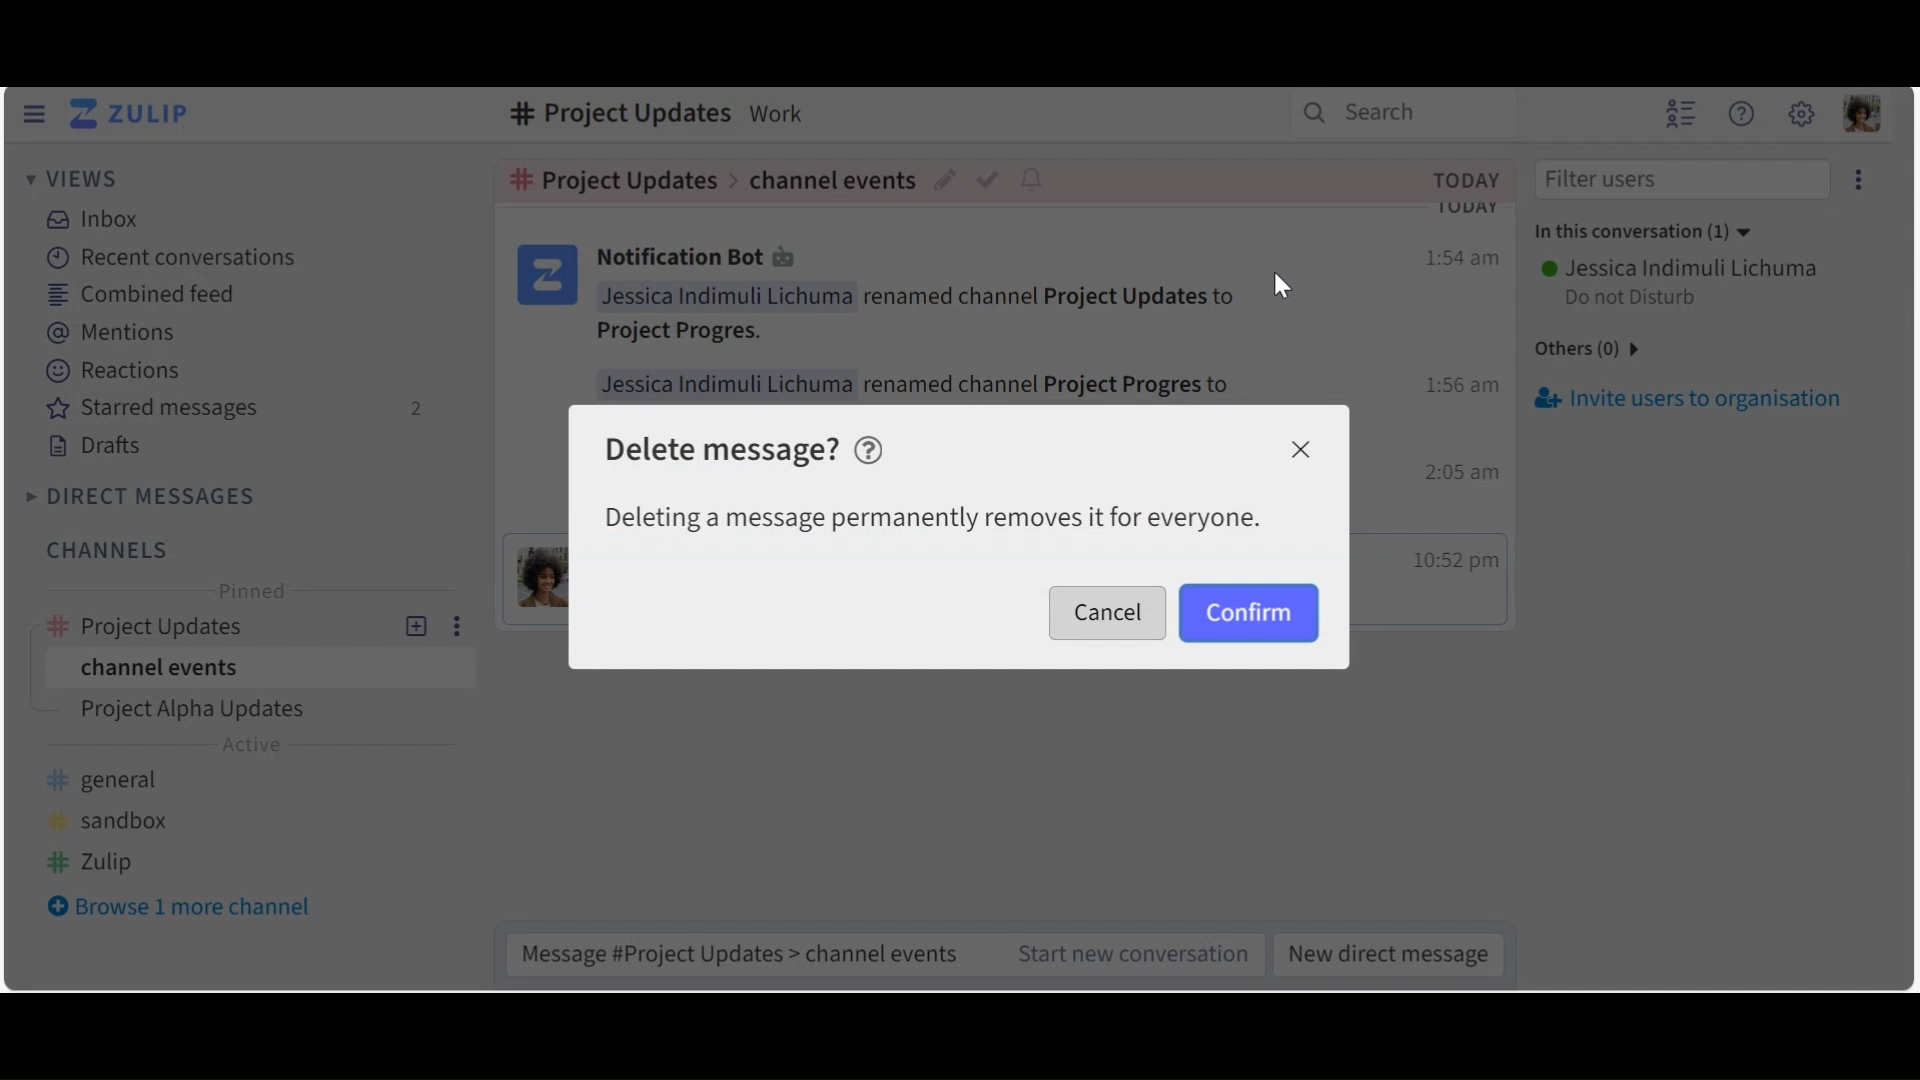 The image size is (1920, 1080). Describe the element at coordinates (99, 447) in the screenshot. I see `Drafts` at that location.